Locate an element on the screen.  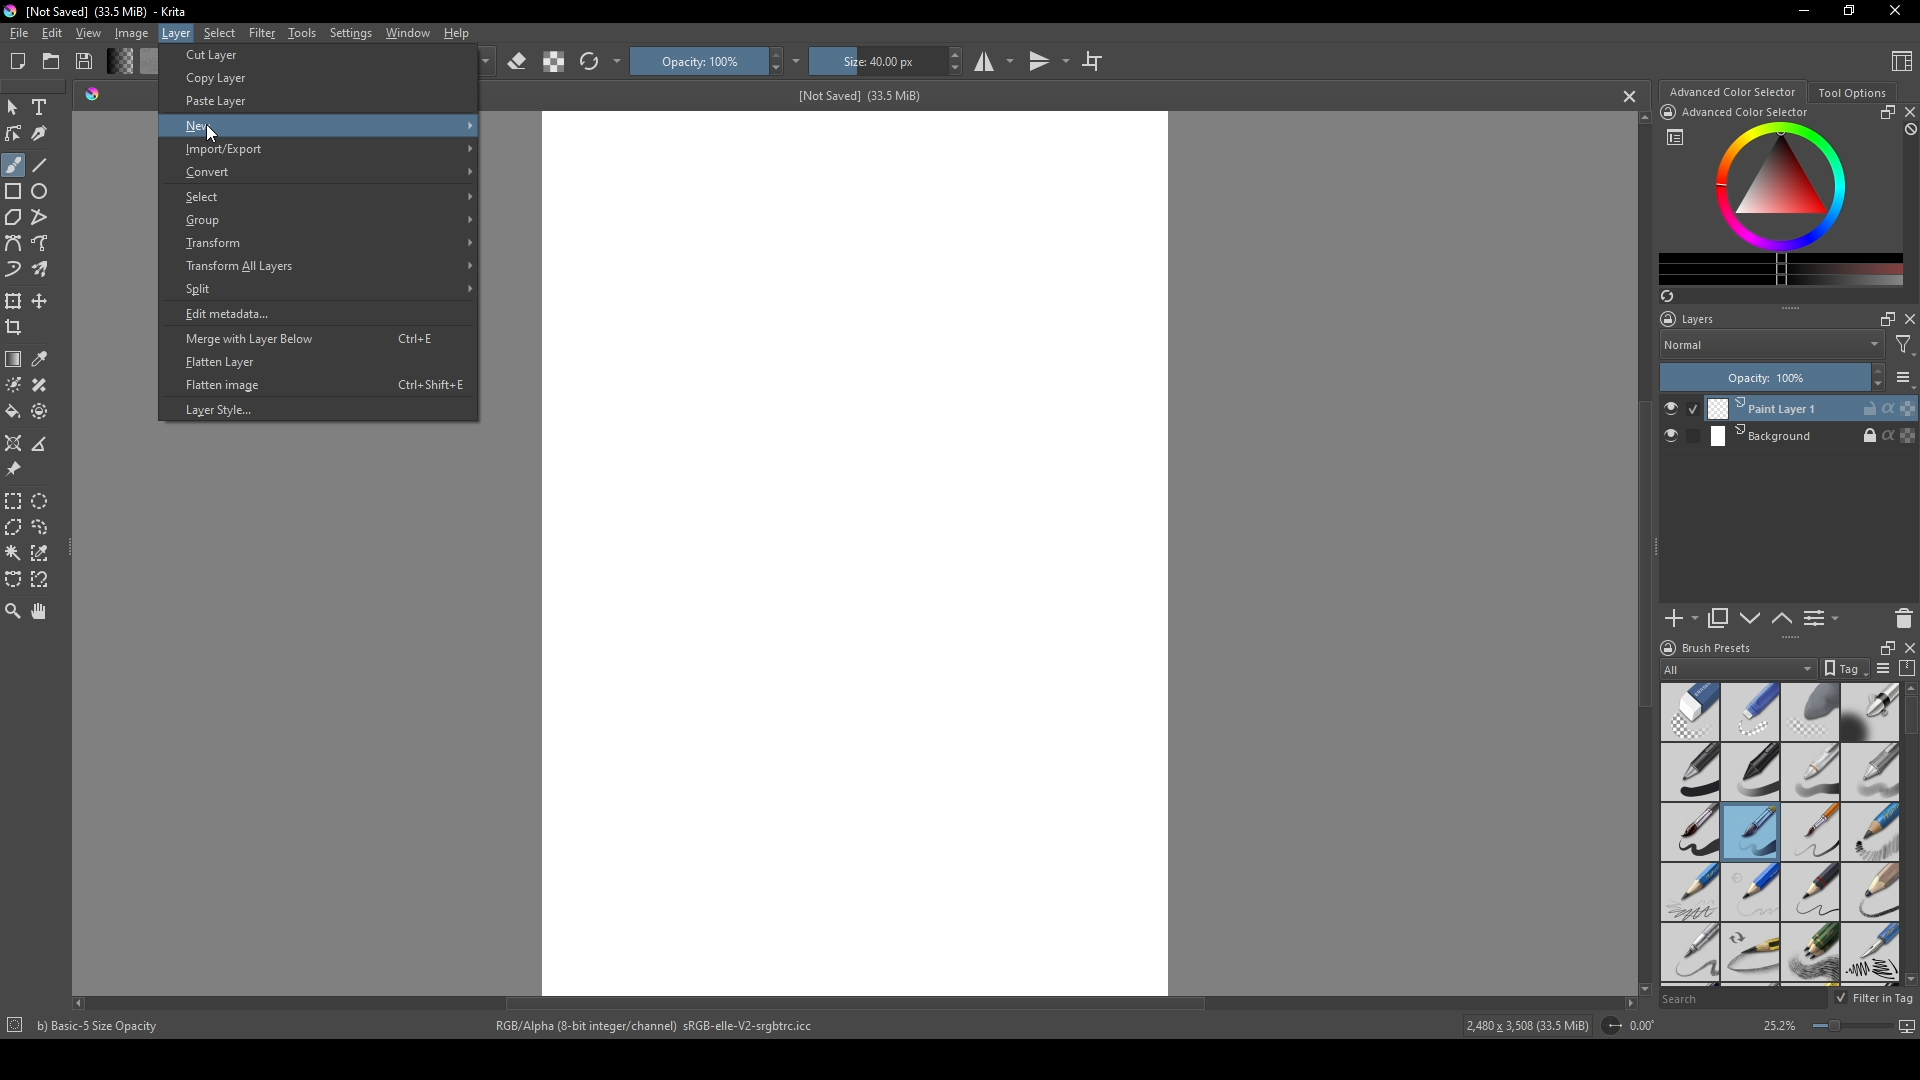
[Not Saved] (33.5 MiB) is located at coordinates (857, 96).